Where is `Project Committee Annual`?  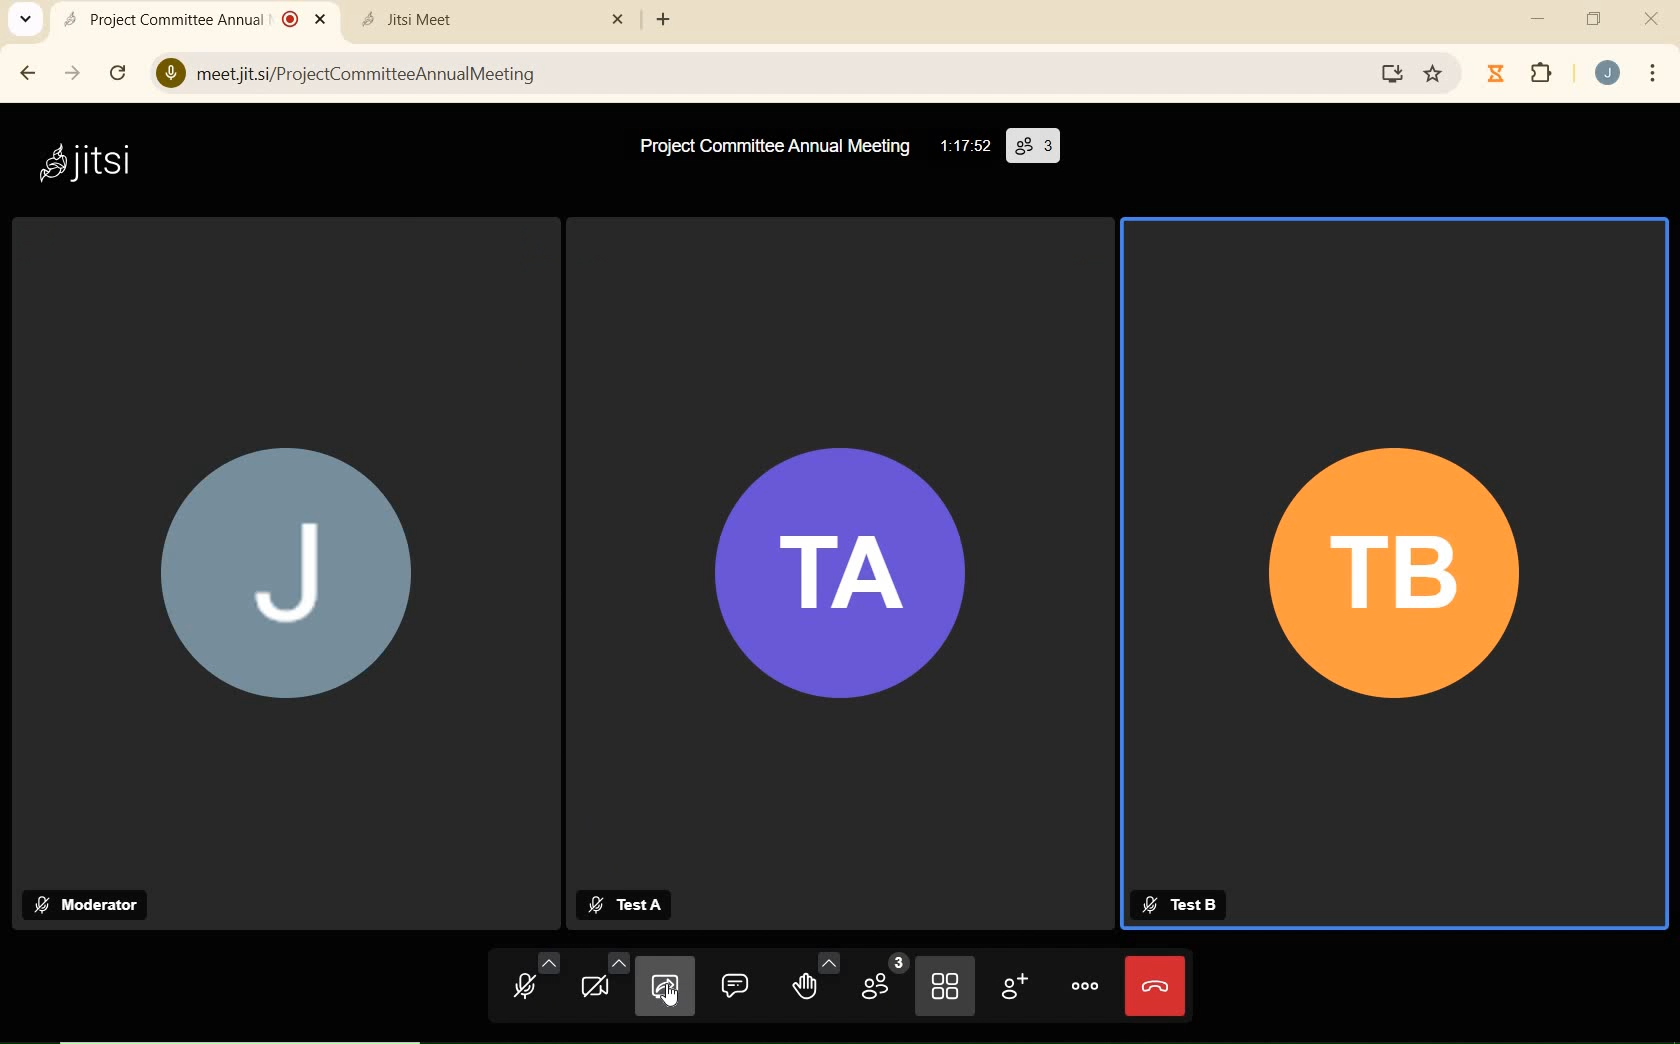 Project Committee Annual is located at coordinates (193, 18).